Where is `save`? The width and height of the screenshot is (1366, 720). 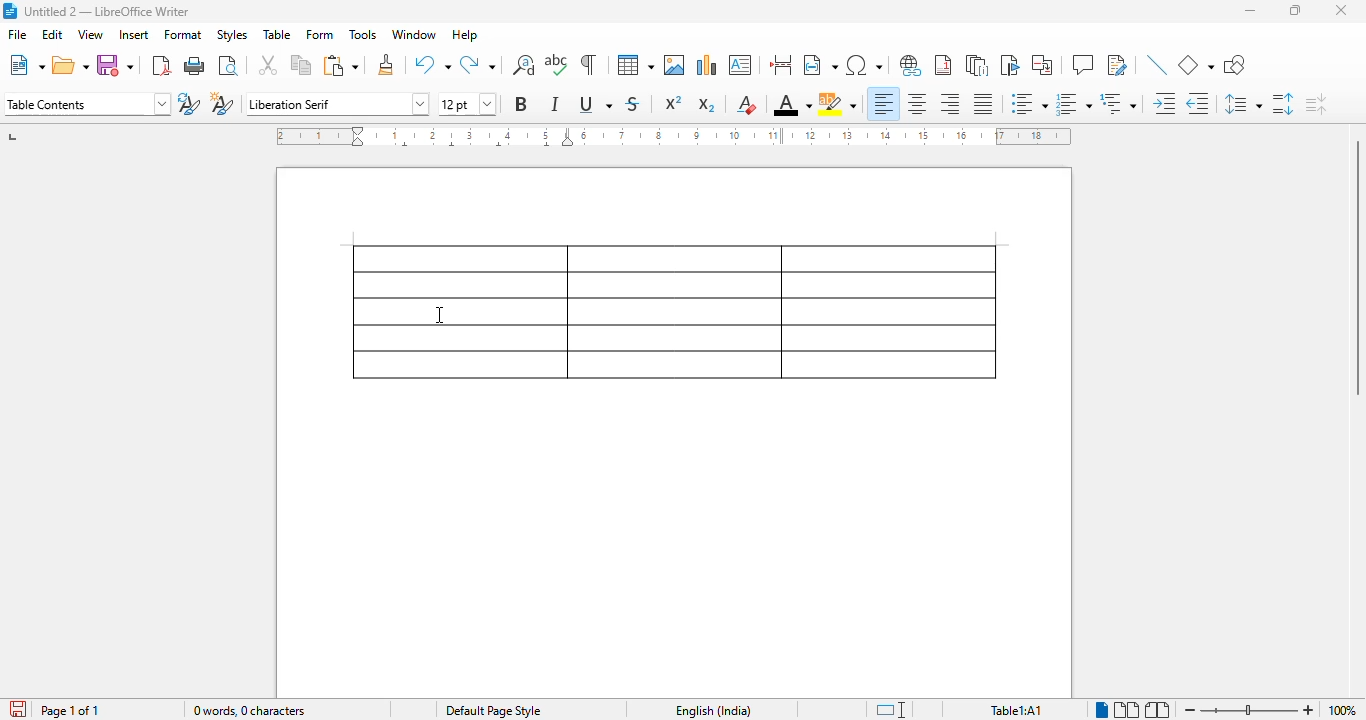
save is located at coordinates (115, 64).